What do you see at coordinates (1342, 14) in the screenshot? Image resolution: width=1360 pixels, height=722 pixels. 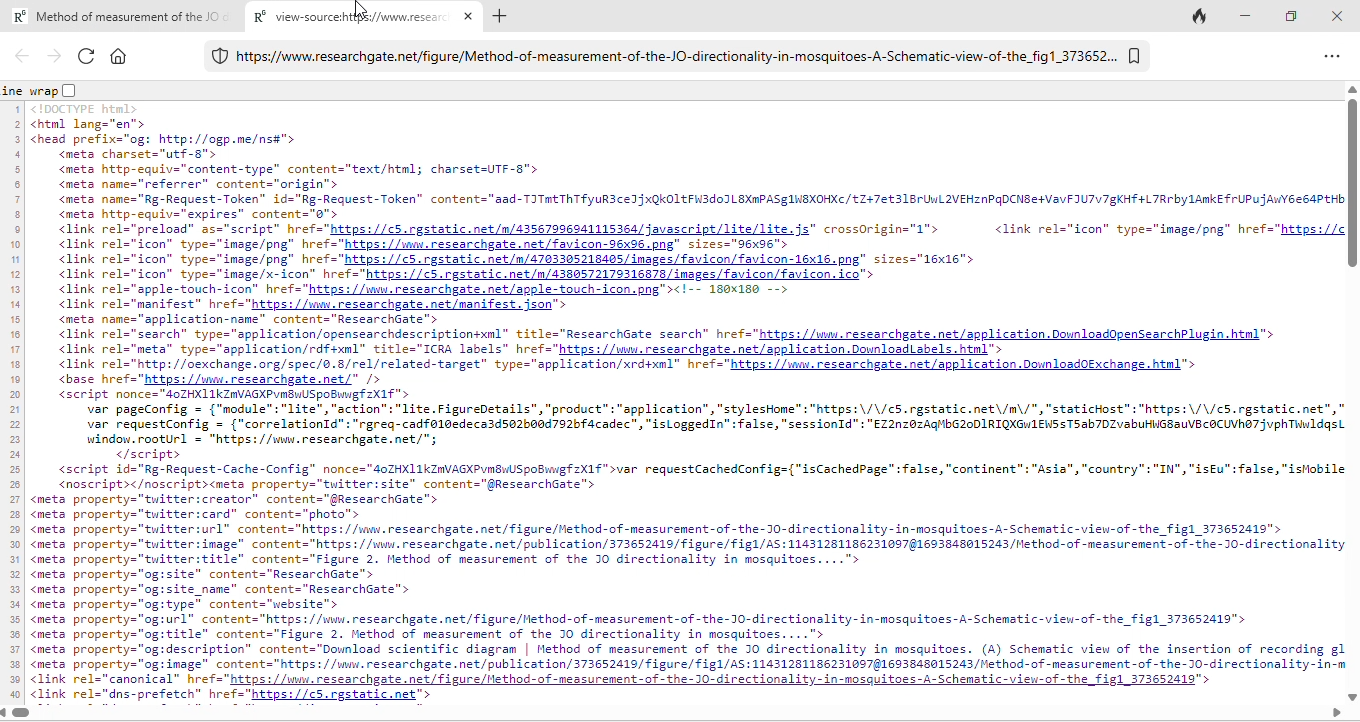 I see `close` at bounding box center [1342, 14].